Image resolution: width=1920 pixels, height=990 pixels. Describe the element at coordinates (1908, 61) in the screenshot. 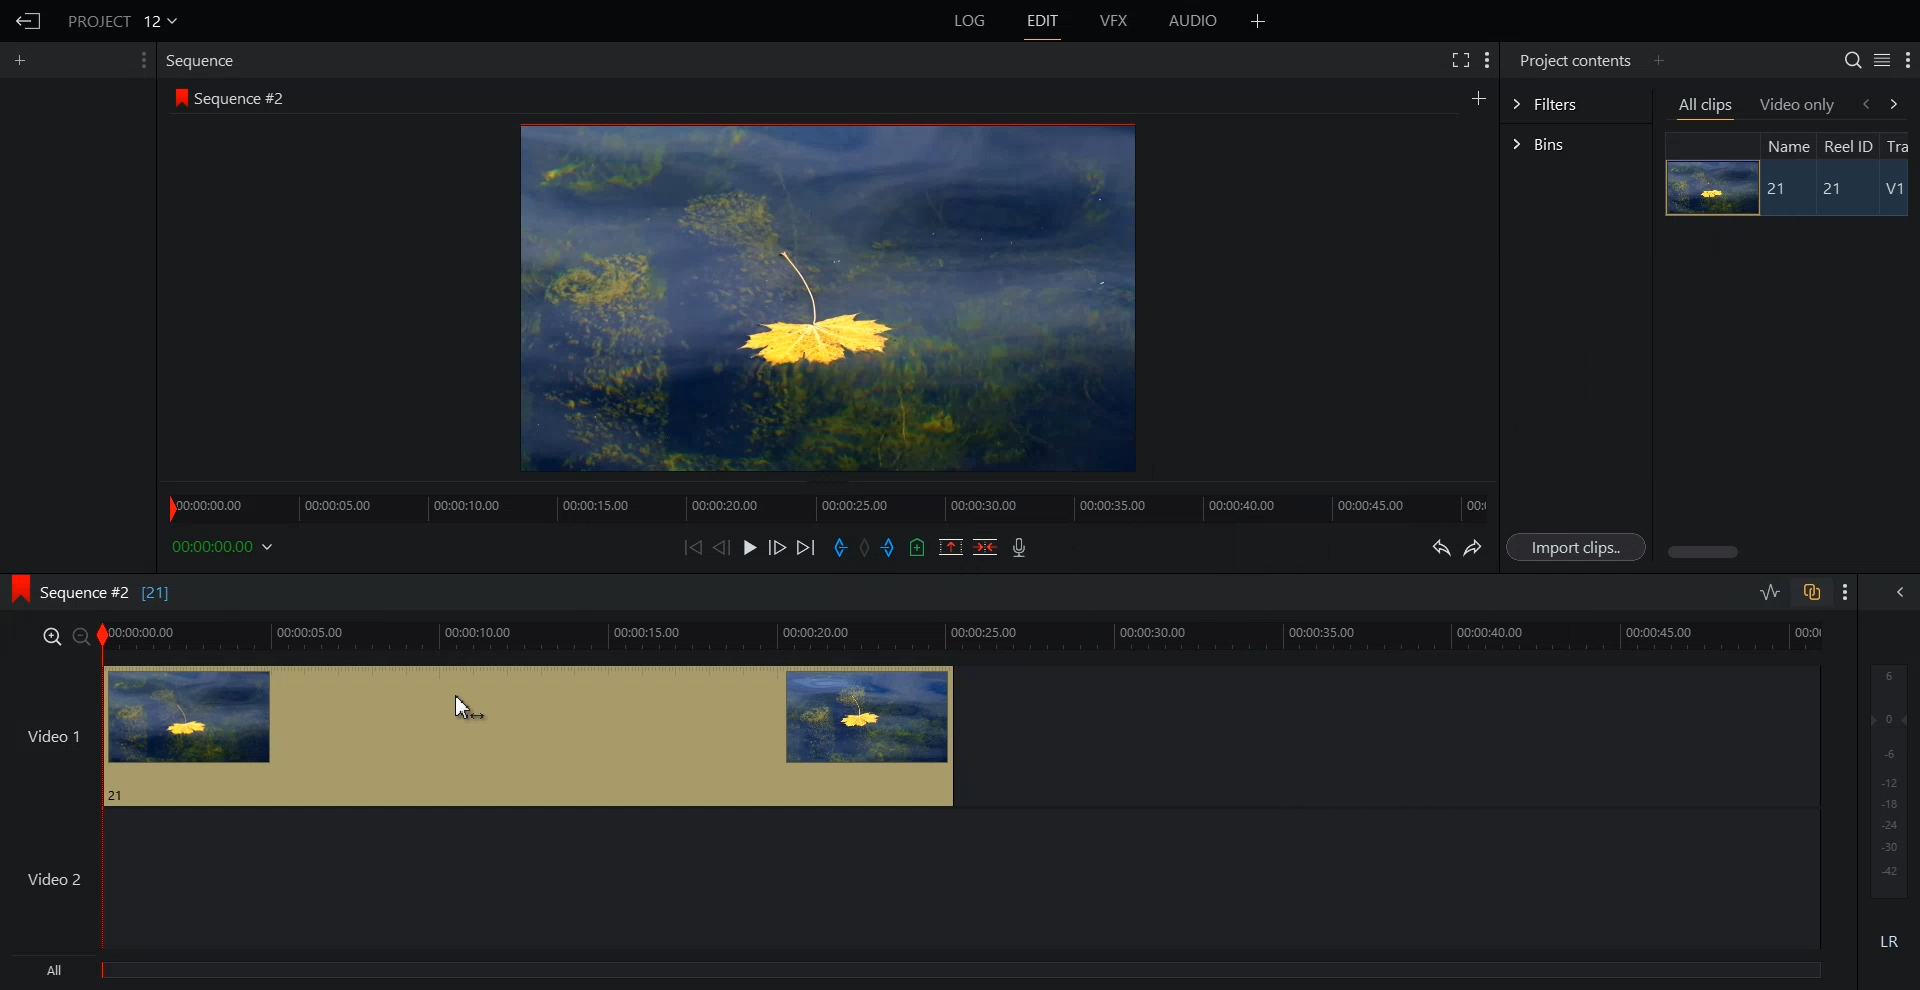

I see `Show setting menu` at that location.